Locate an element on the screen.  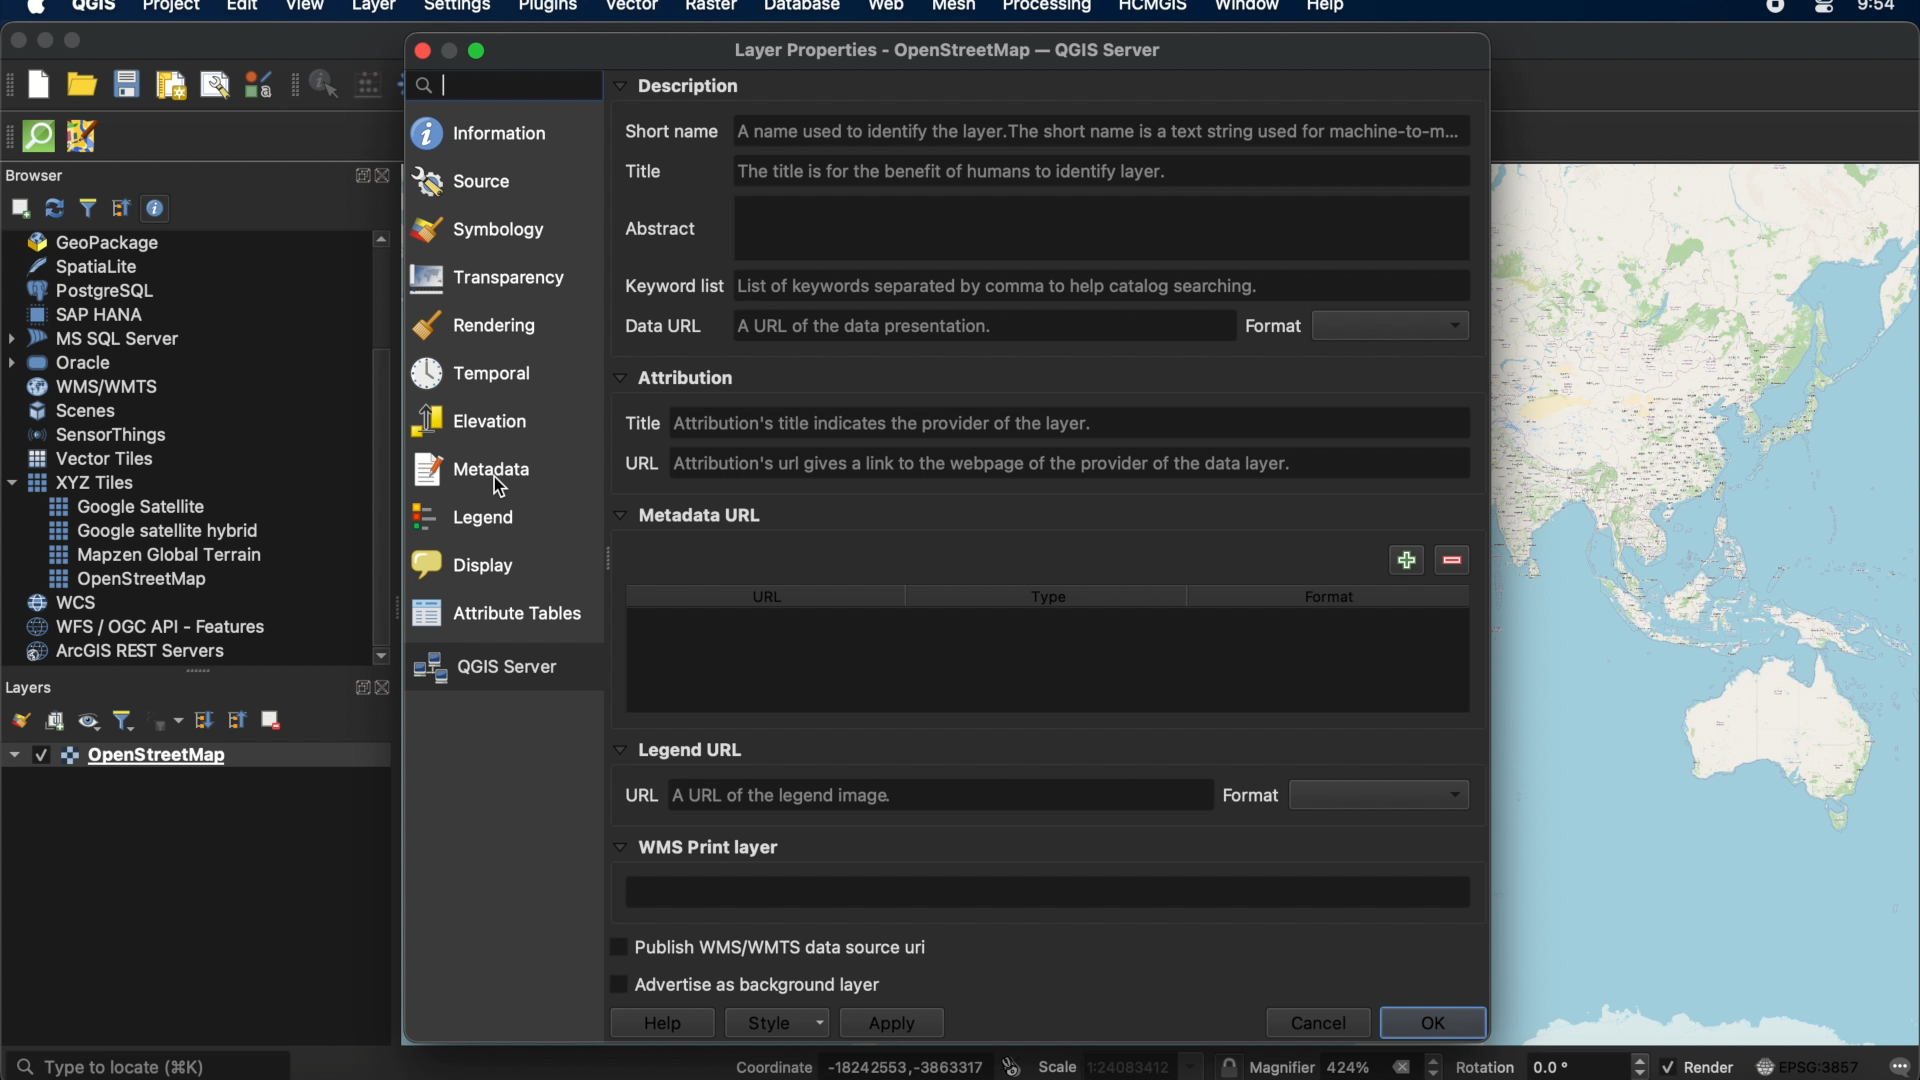
title attribute is located at coordinates (868, 420).